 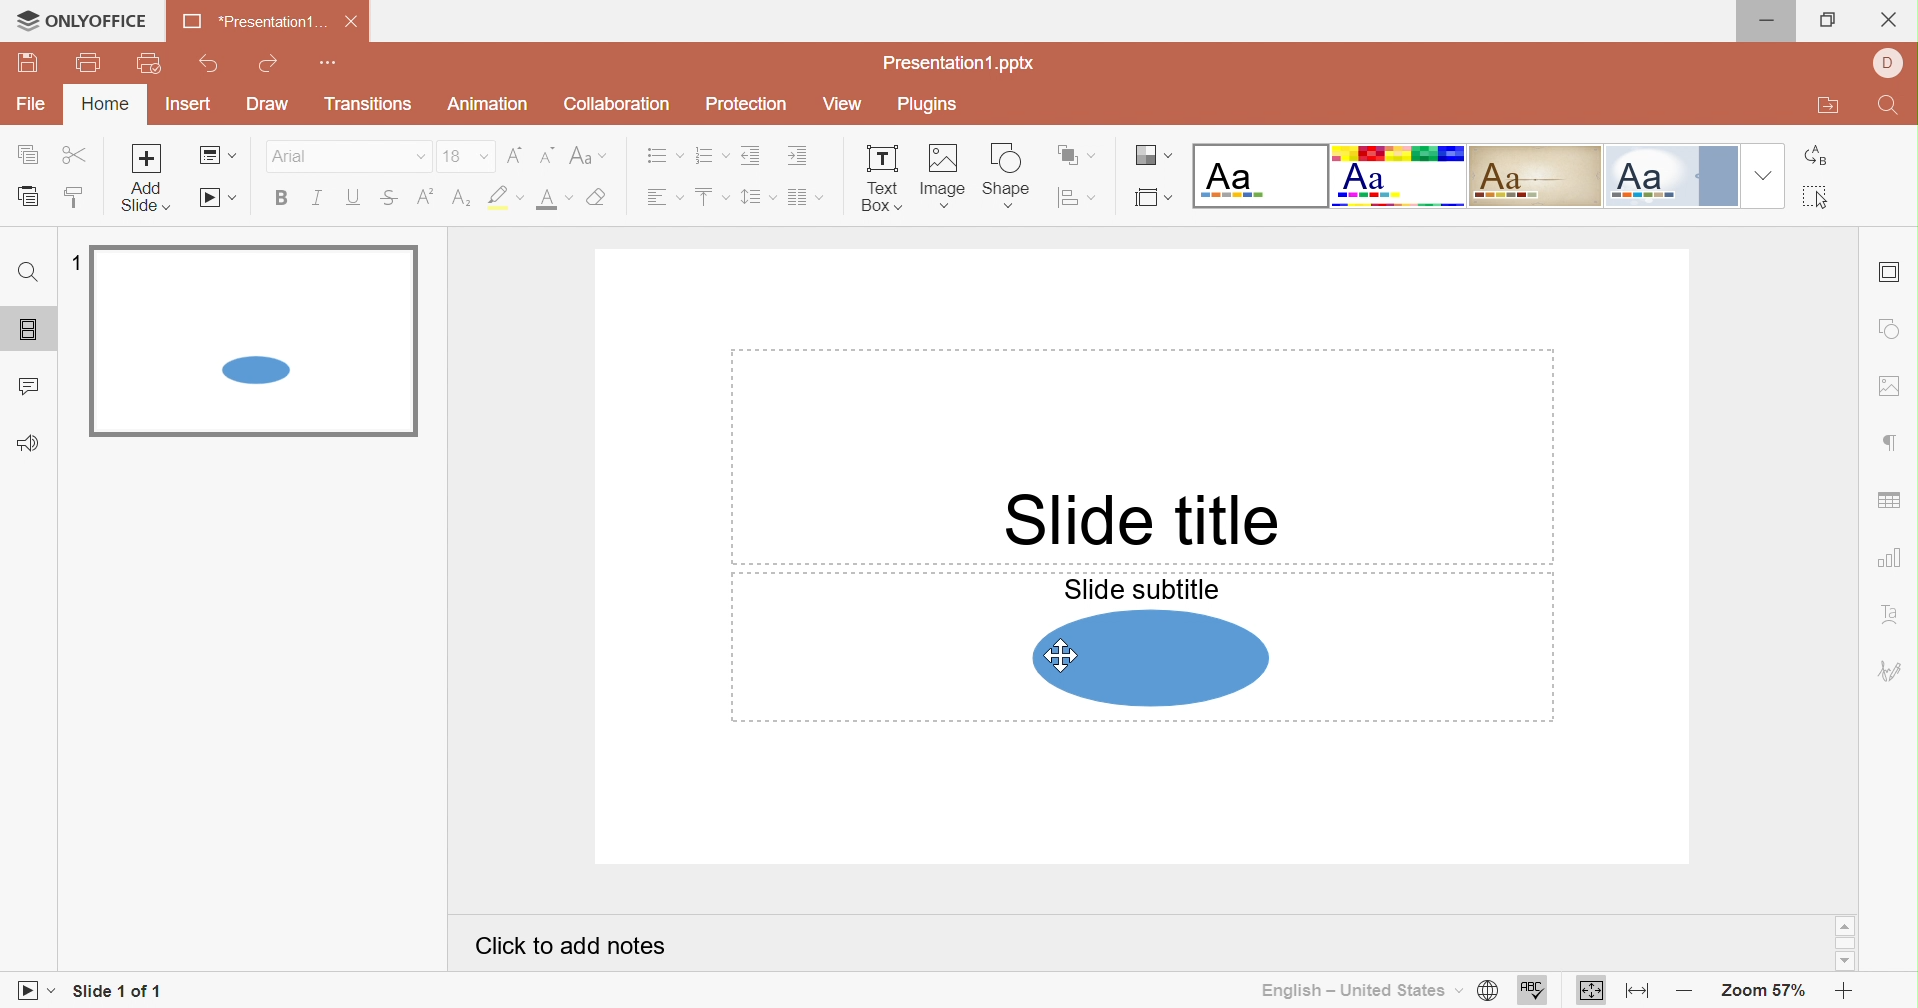 I want to click on Font size 18, so click(x=465, y=155).